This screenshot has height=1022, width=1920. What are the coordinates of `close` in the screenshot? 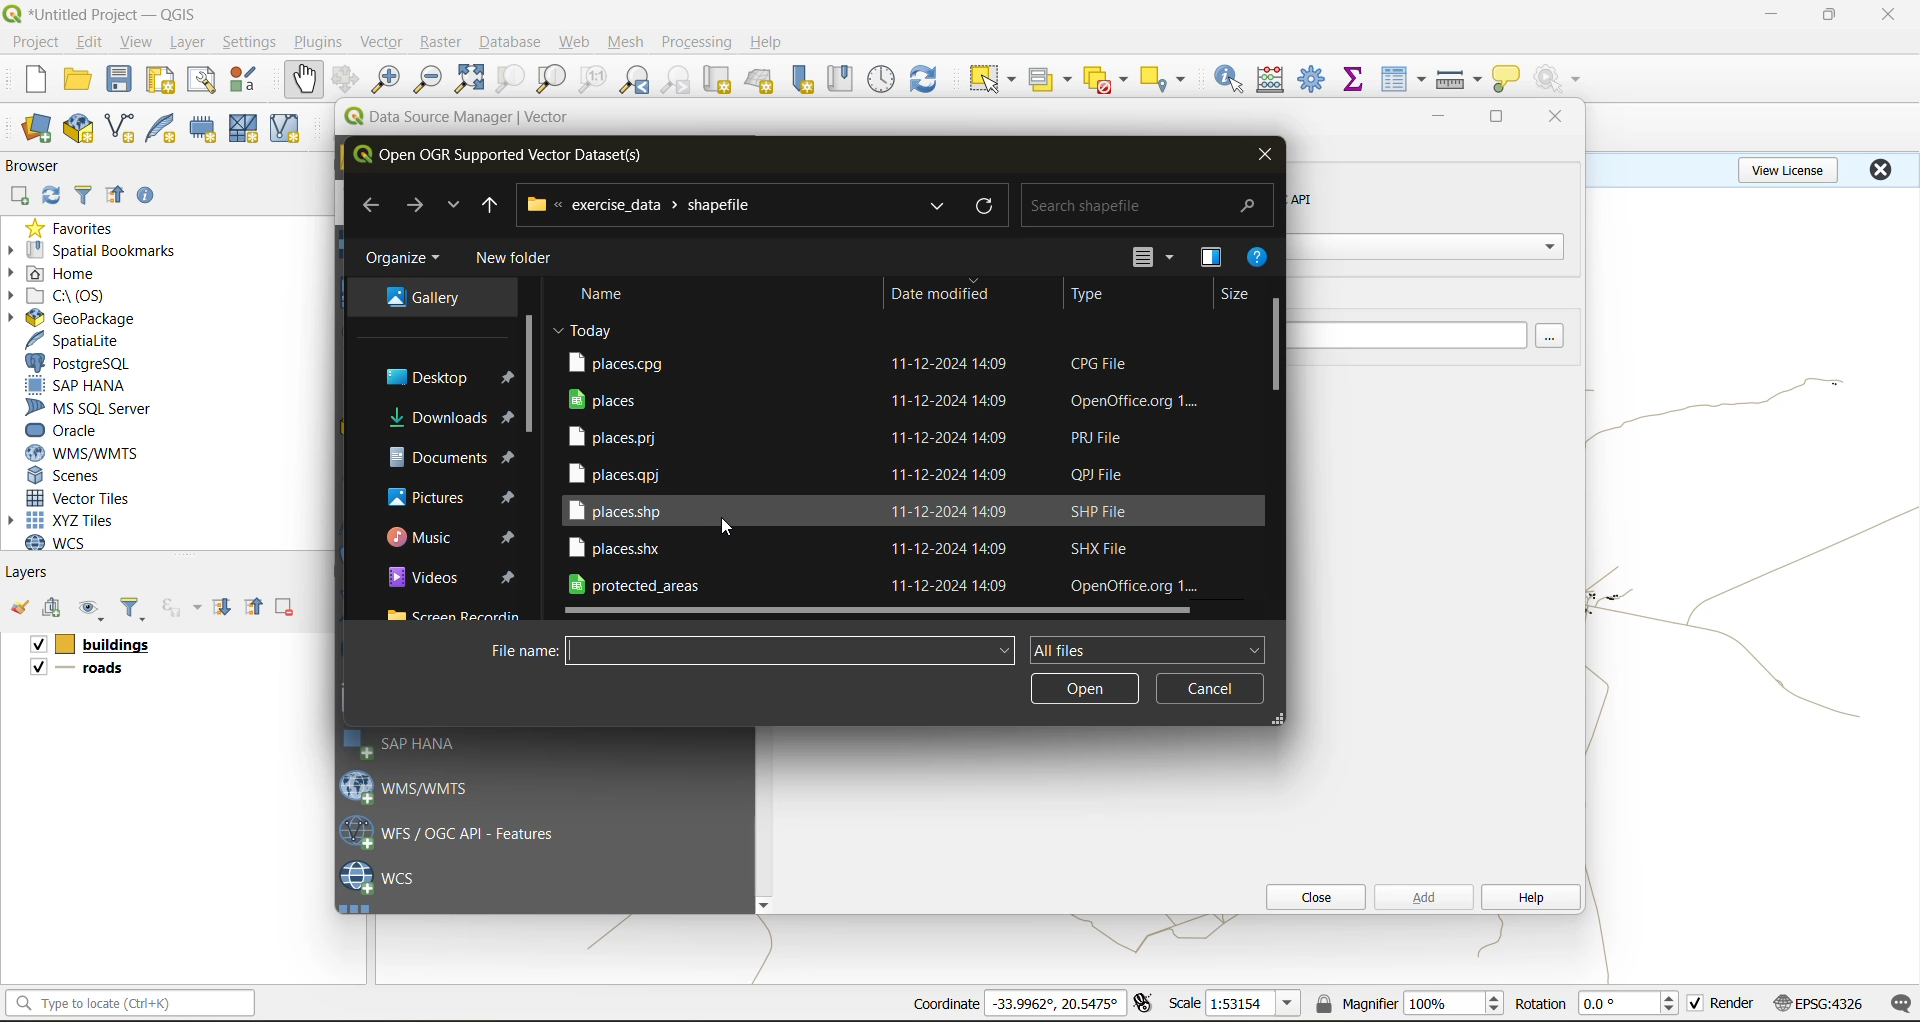 It's located at (1264, 153).